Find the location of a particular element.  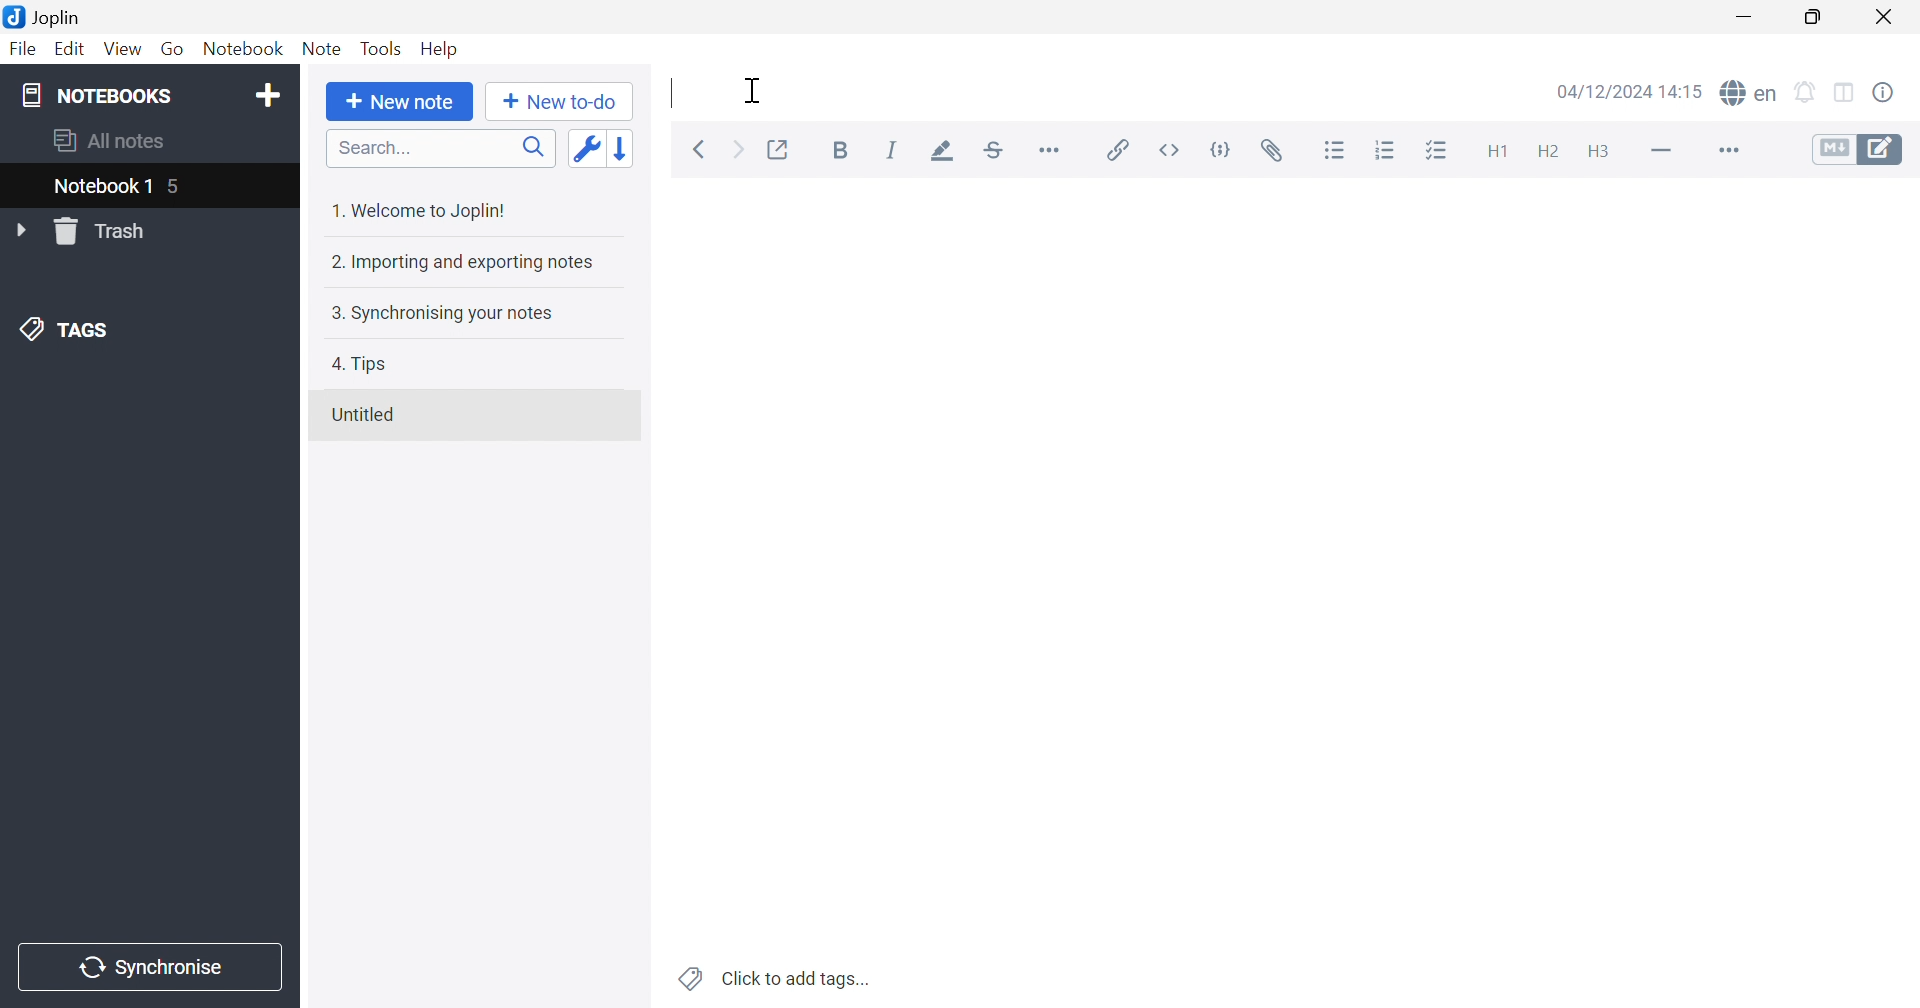

3. Synchronising your notes is located at coordinates (437, 312).